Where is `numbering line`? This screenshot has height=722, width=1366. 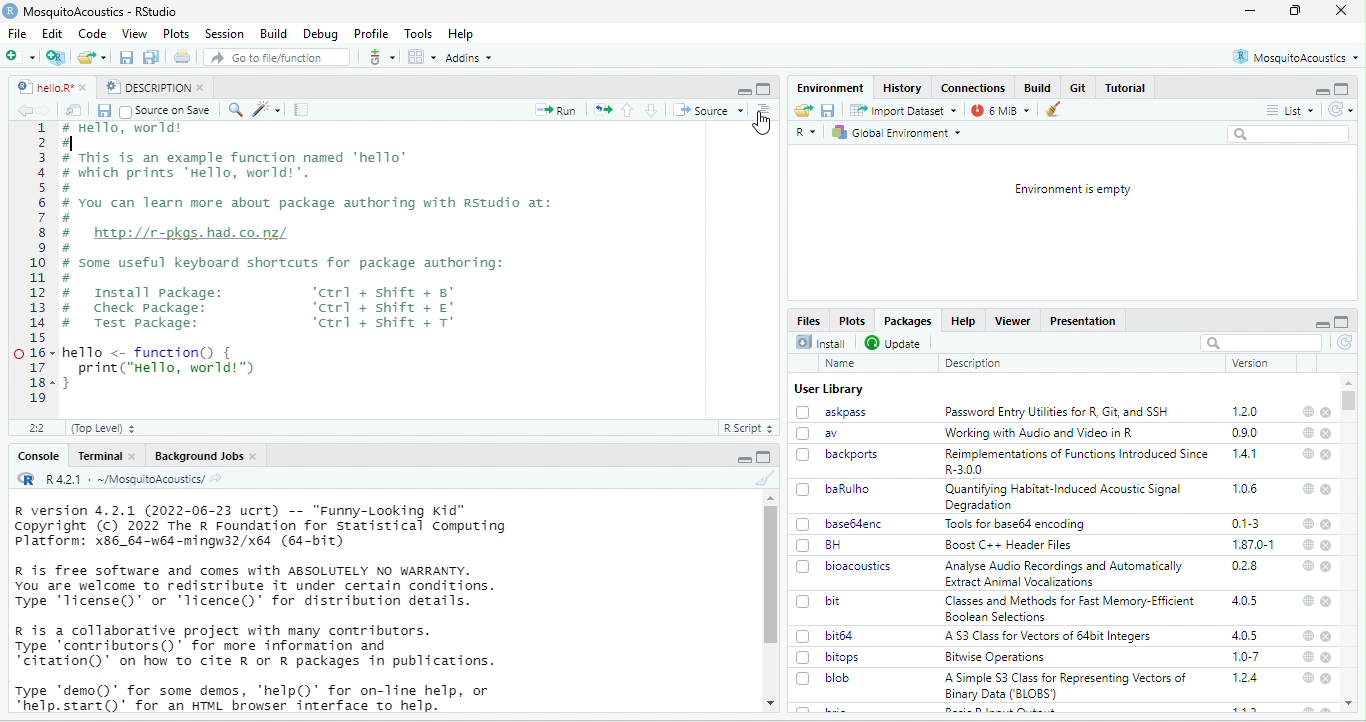
numbering line is located at coordinates (38, 265).